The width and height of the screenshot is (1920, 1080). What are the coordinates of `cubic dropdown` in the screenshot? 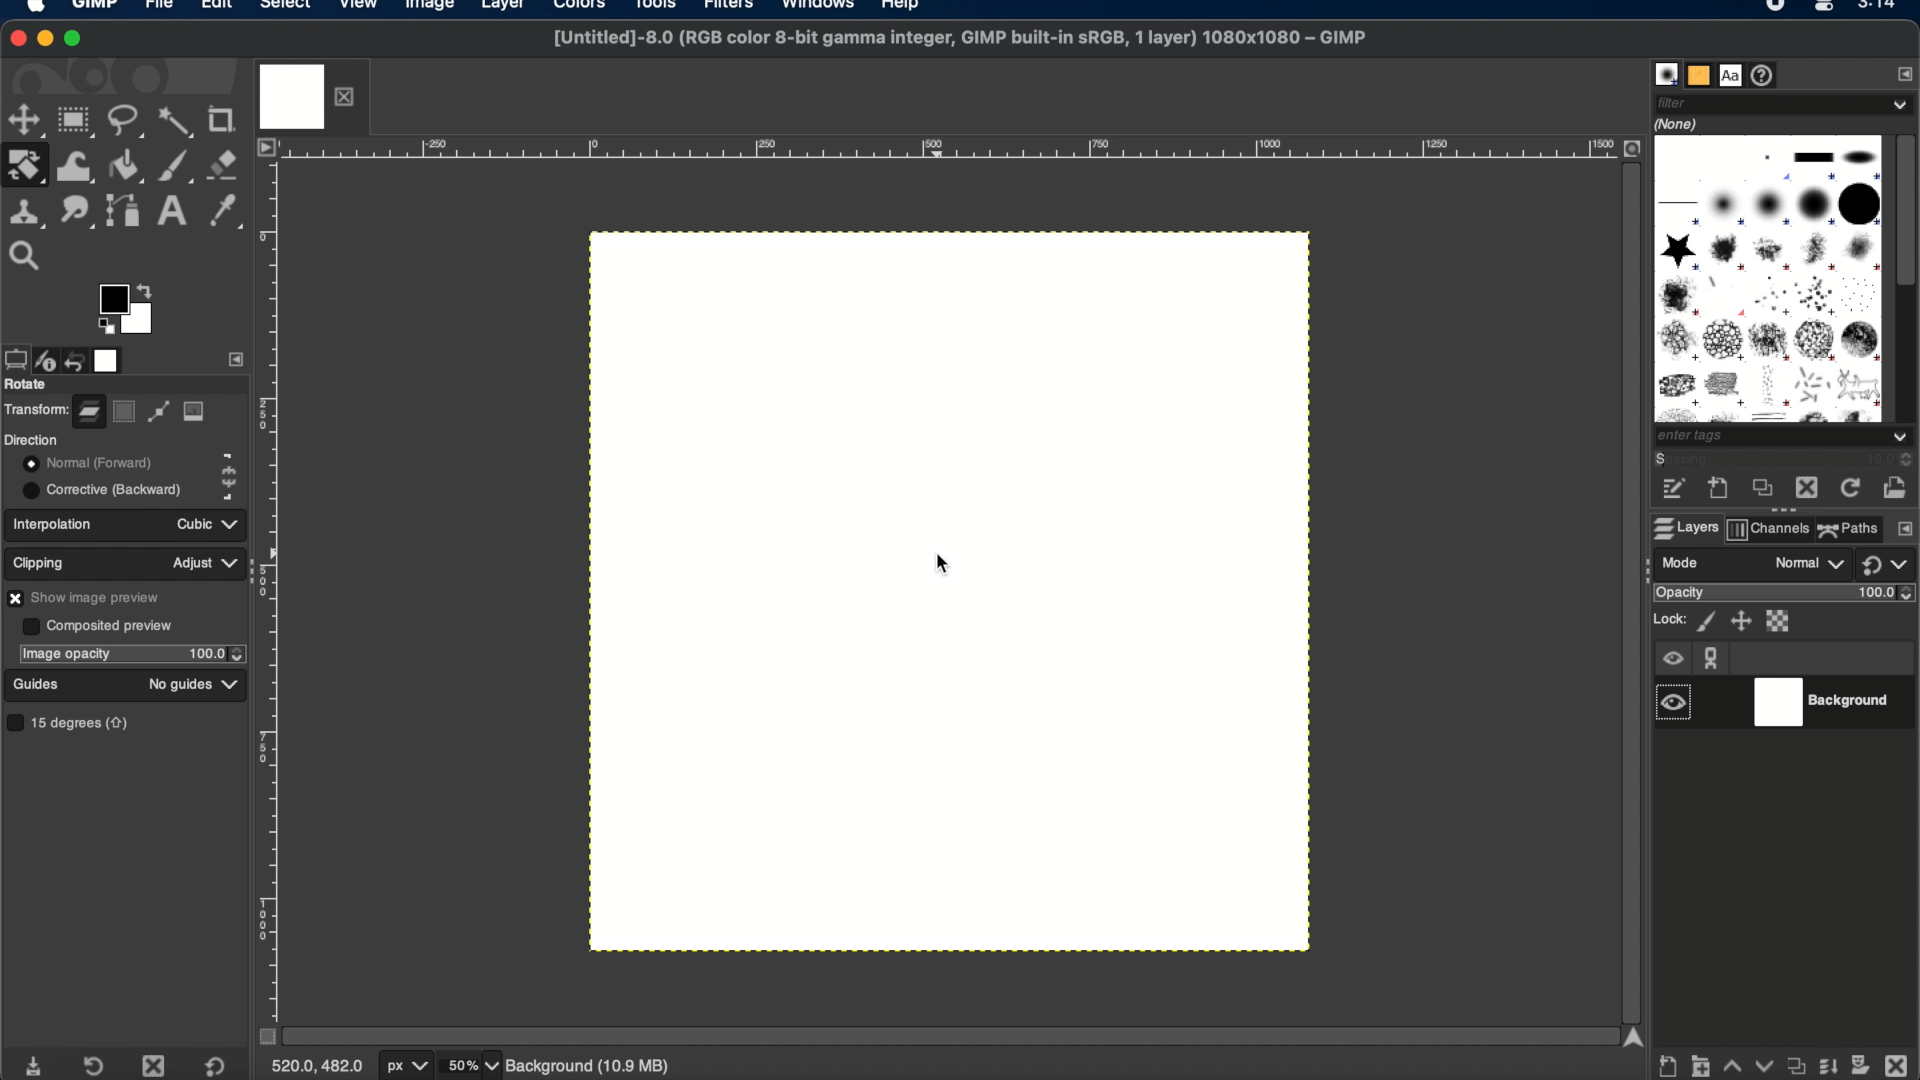 It's located at (202, 523).